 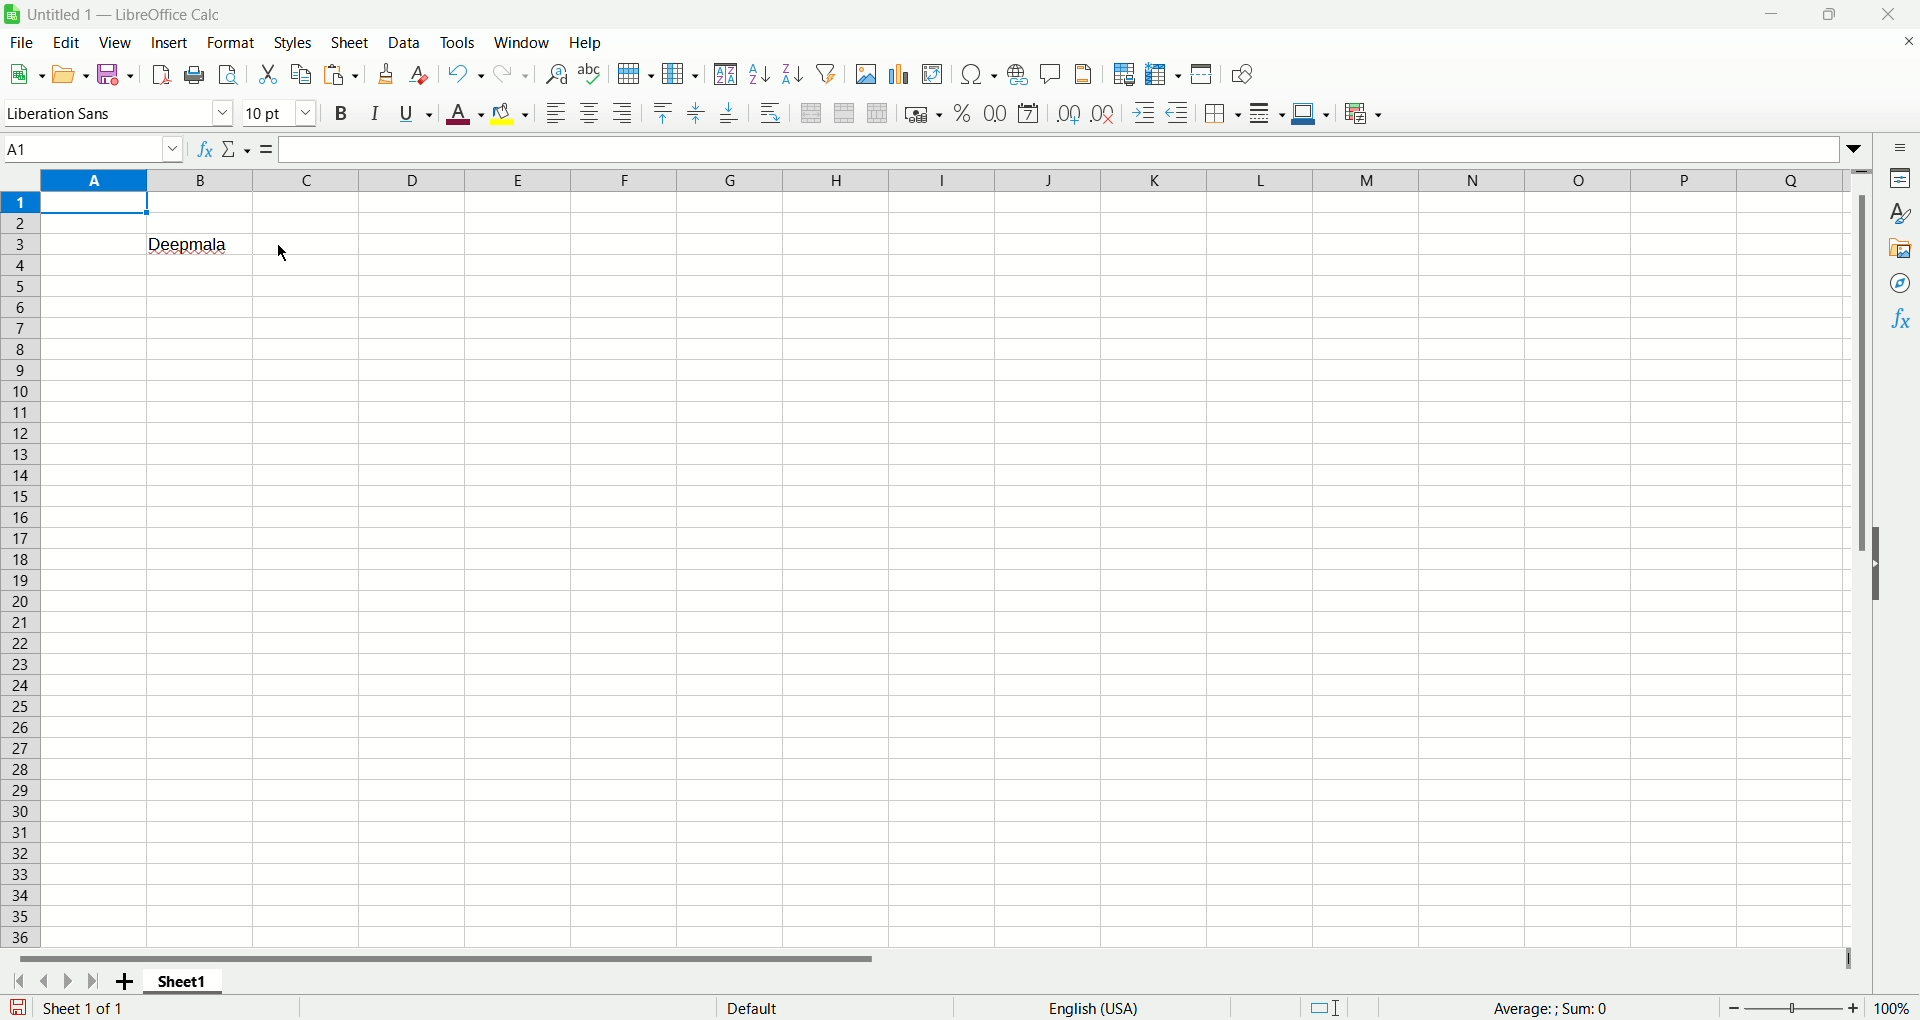 I want to click on Text, so click(x=753, y=1006).